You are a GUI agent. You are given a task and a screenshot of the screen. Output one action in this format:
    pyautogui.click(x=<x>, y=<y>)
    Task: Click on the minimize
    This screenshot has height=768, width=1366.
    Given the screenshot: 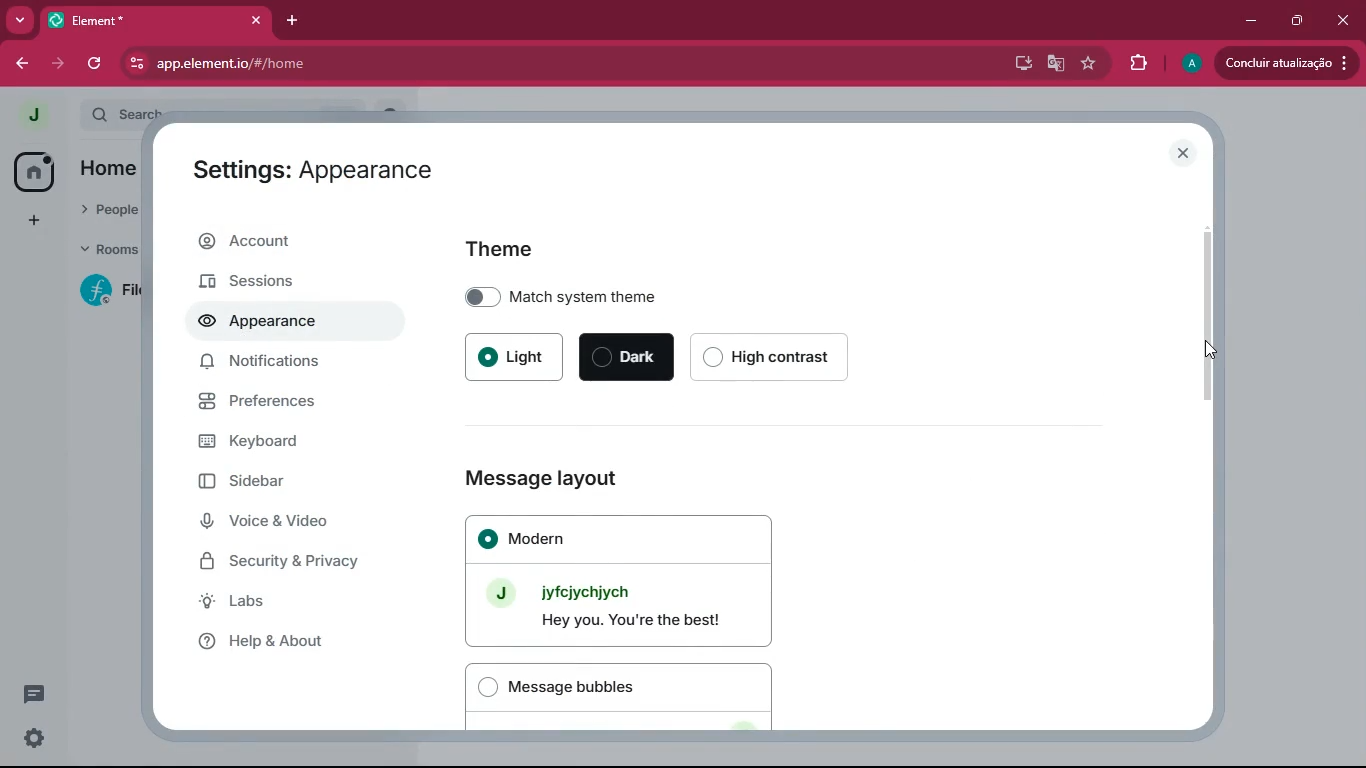 What is the action you would take?
    pyautogui.click(x=1251, y=21)
    